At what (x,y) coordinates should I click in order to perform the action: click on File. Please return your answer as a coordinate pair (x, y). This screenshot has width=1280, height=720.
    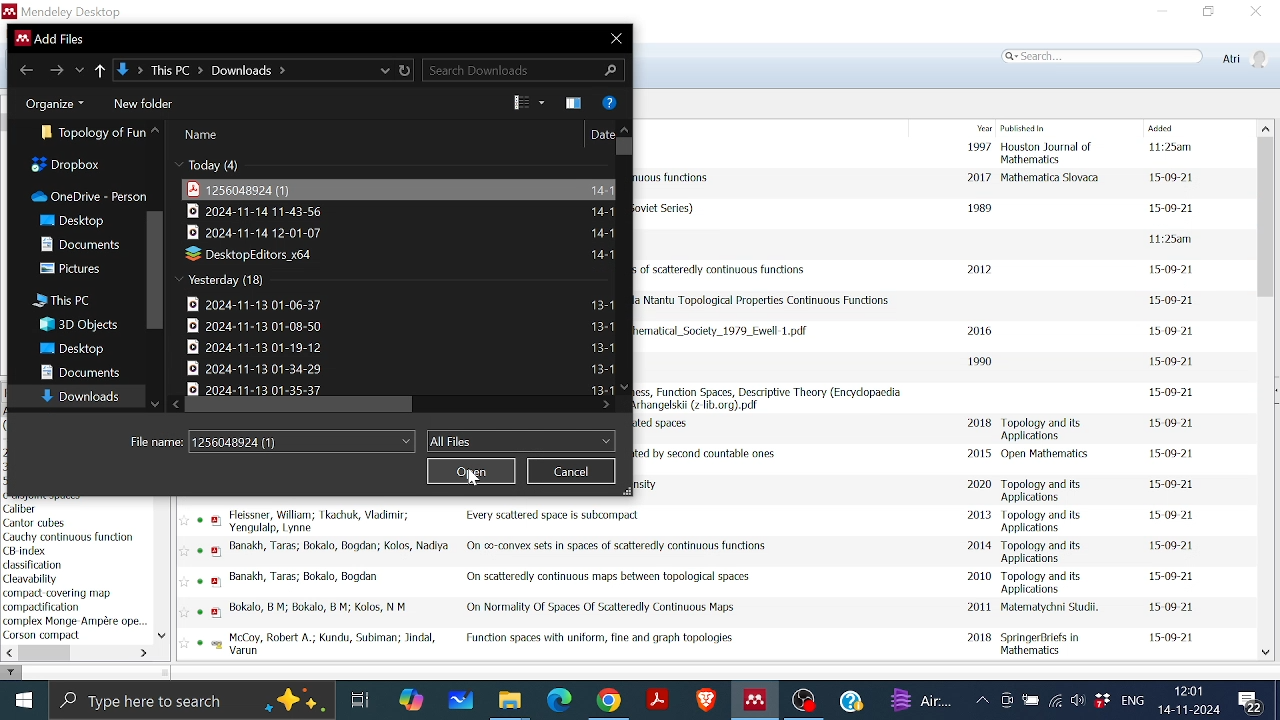
    Looking at the image, I should click on (253, 213).